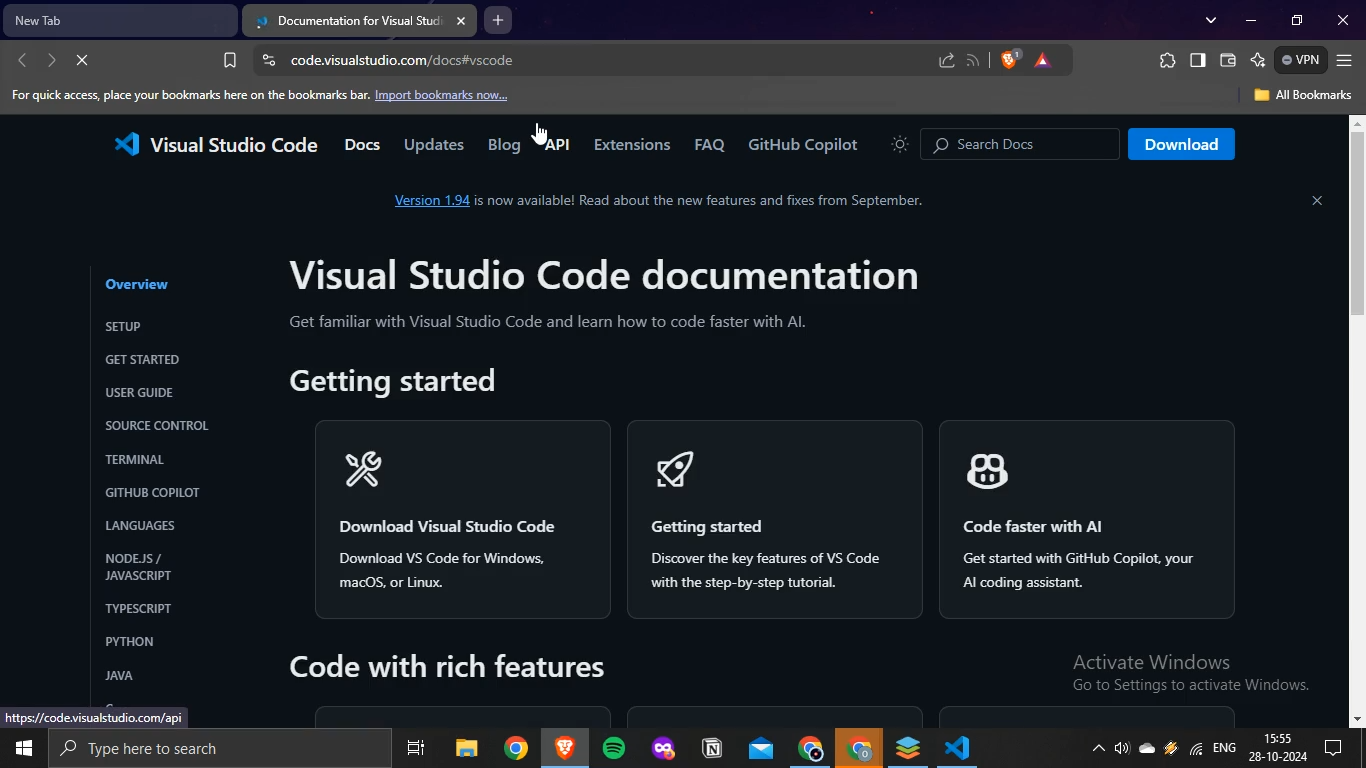 The height and width of the screenshot is (768, 1366). What do you see at coordinates (400, 60) in the screenshot?
I see `code.visualstudio.com/docs#vscode` at bounding box center [400, 60].